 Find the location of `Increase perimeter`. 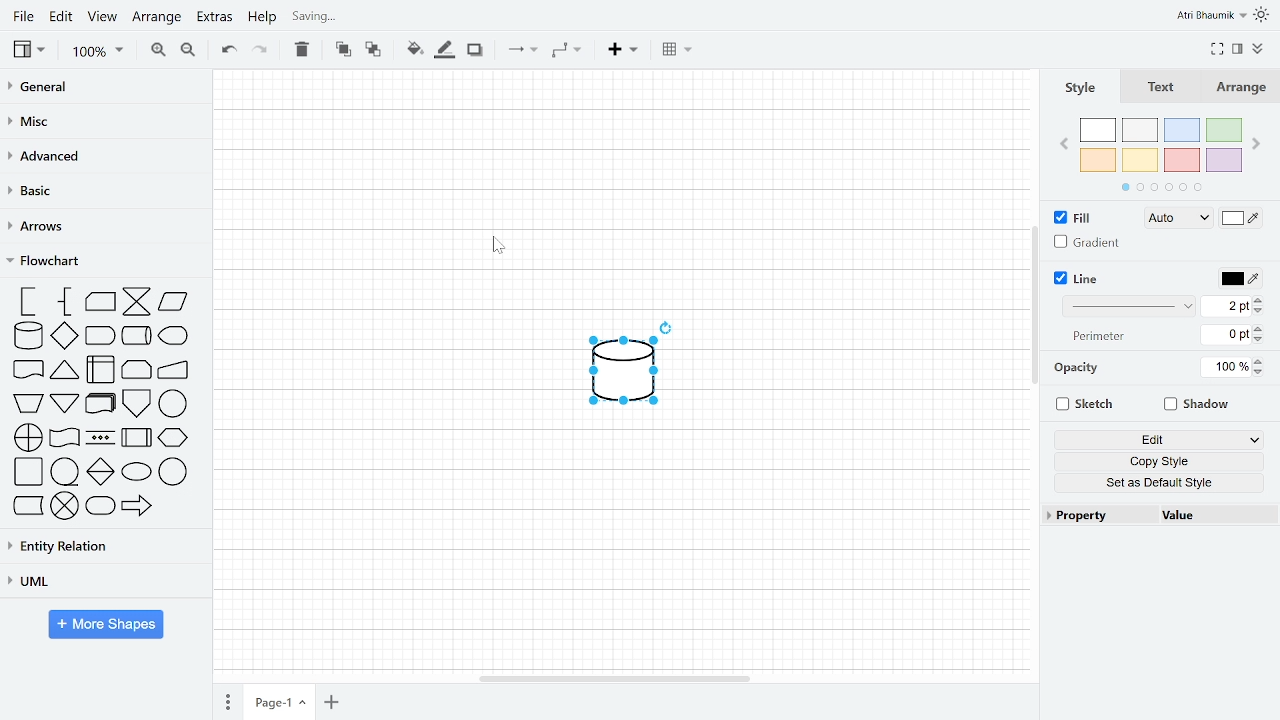

Increase perimeter is located at coordinates (1261, 329).